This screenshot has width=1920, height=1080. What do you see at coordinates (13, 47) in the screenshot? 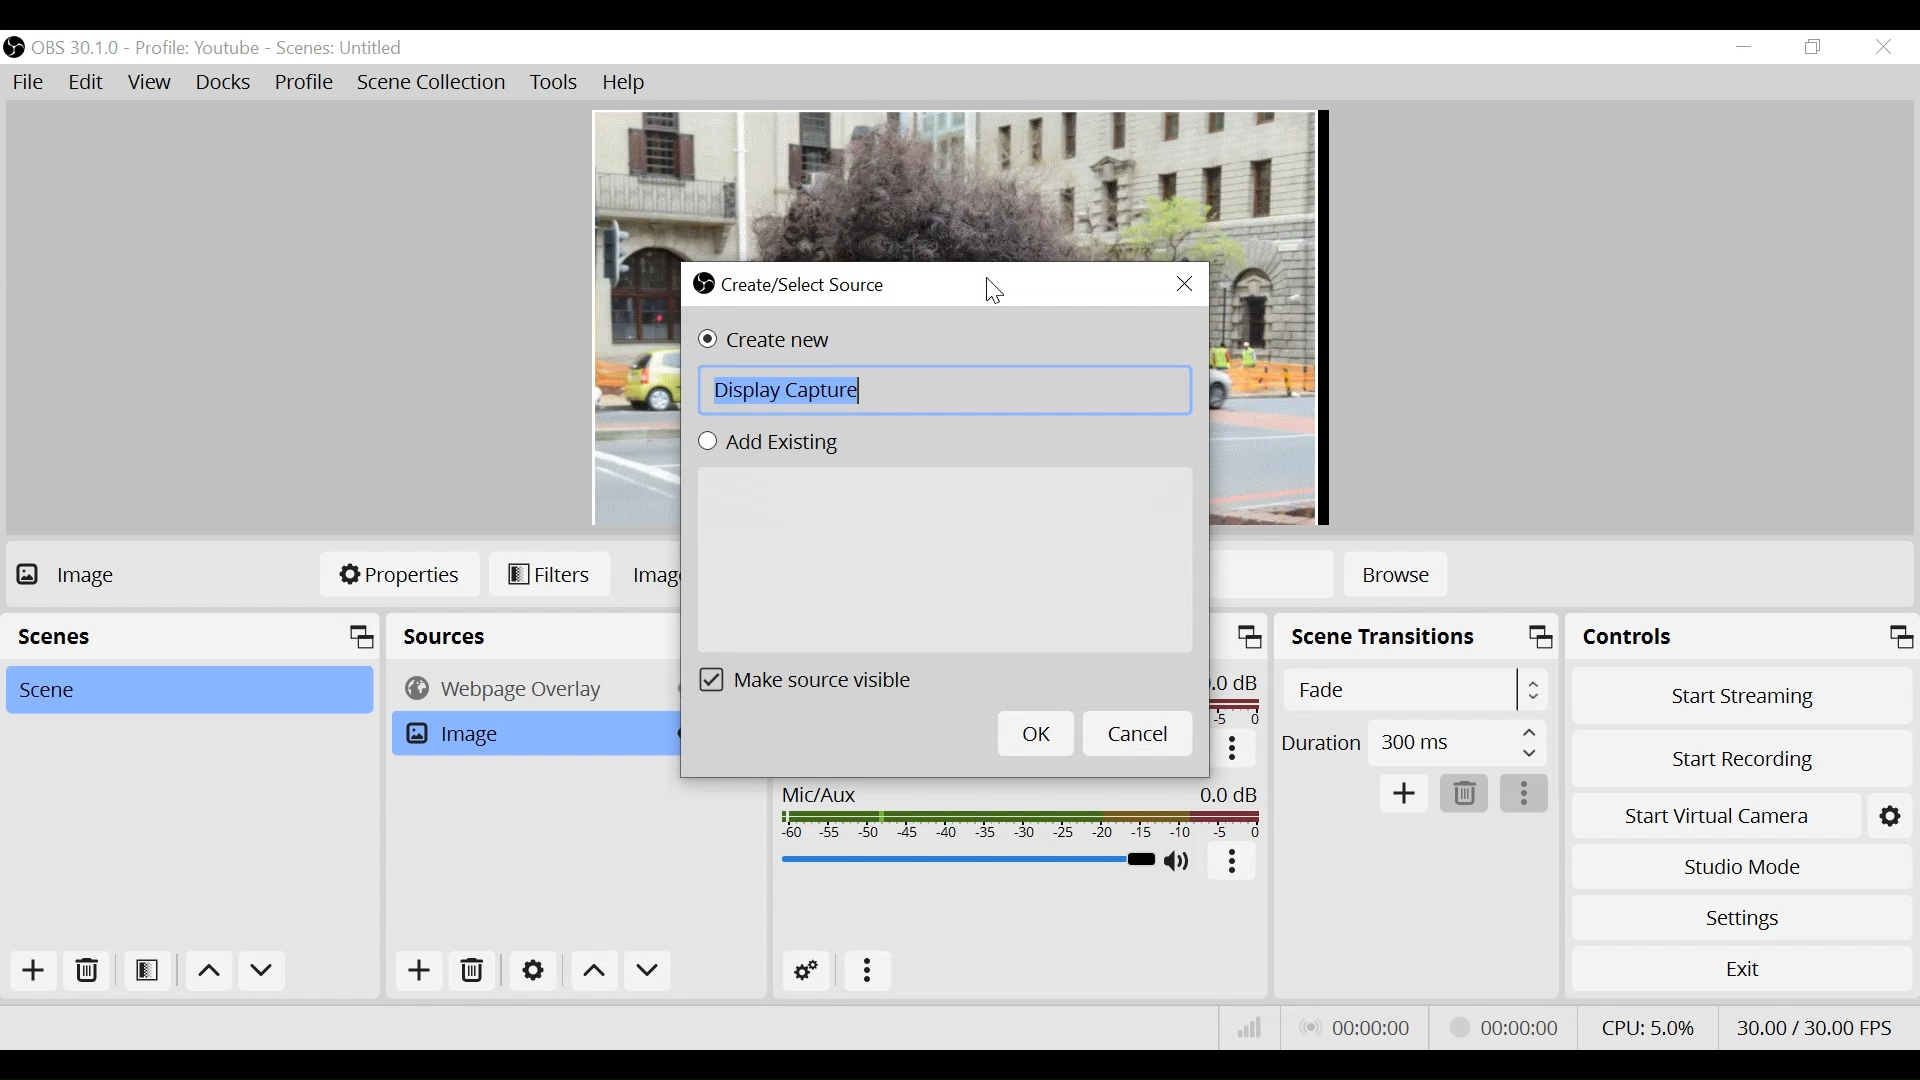
I see `OBS Studio Desktop Icon` at bounding box center [13, 47].